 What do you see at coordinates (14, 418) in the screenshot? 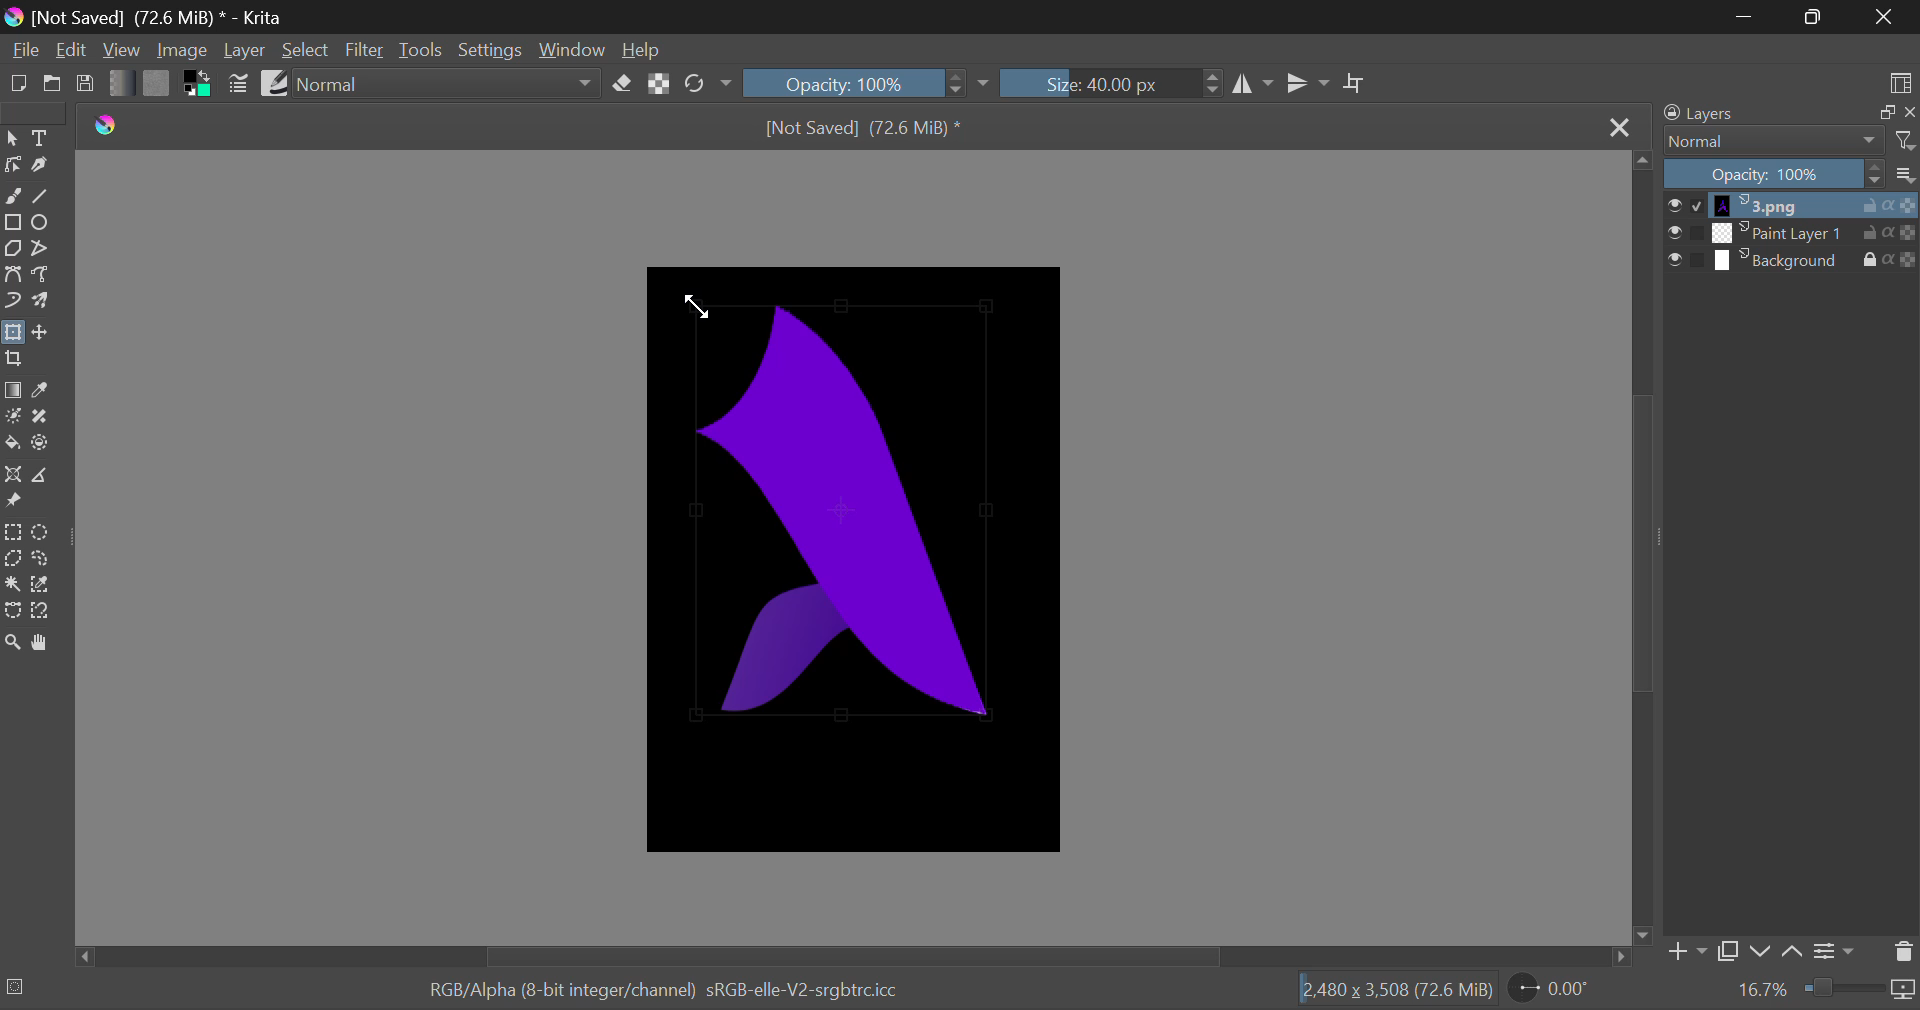
I see `Colorize Mask Tool` at bounding box center [14, 418].